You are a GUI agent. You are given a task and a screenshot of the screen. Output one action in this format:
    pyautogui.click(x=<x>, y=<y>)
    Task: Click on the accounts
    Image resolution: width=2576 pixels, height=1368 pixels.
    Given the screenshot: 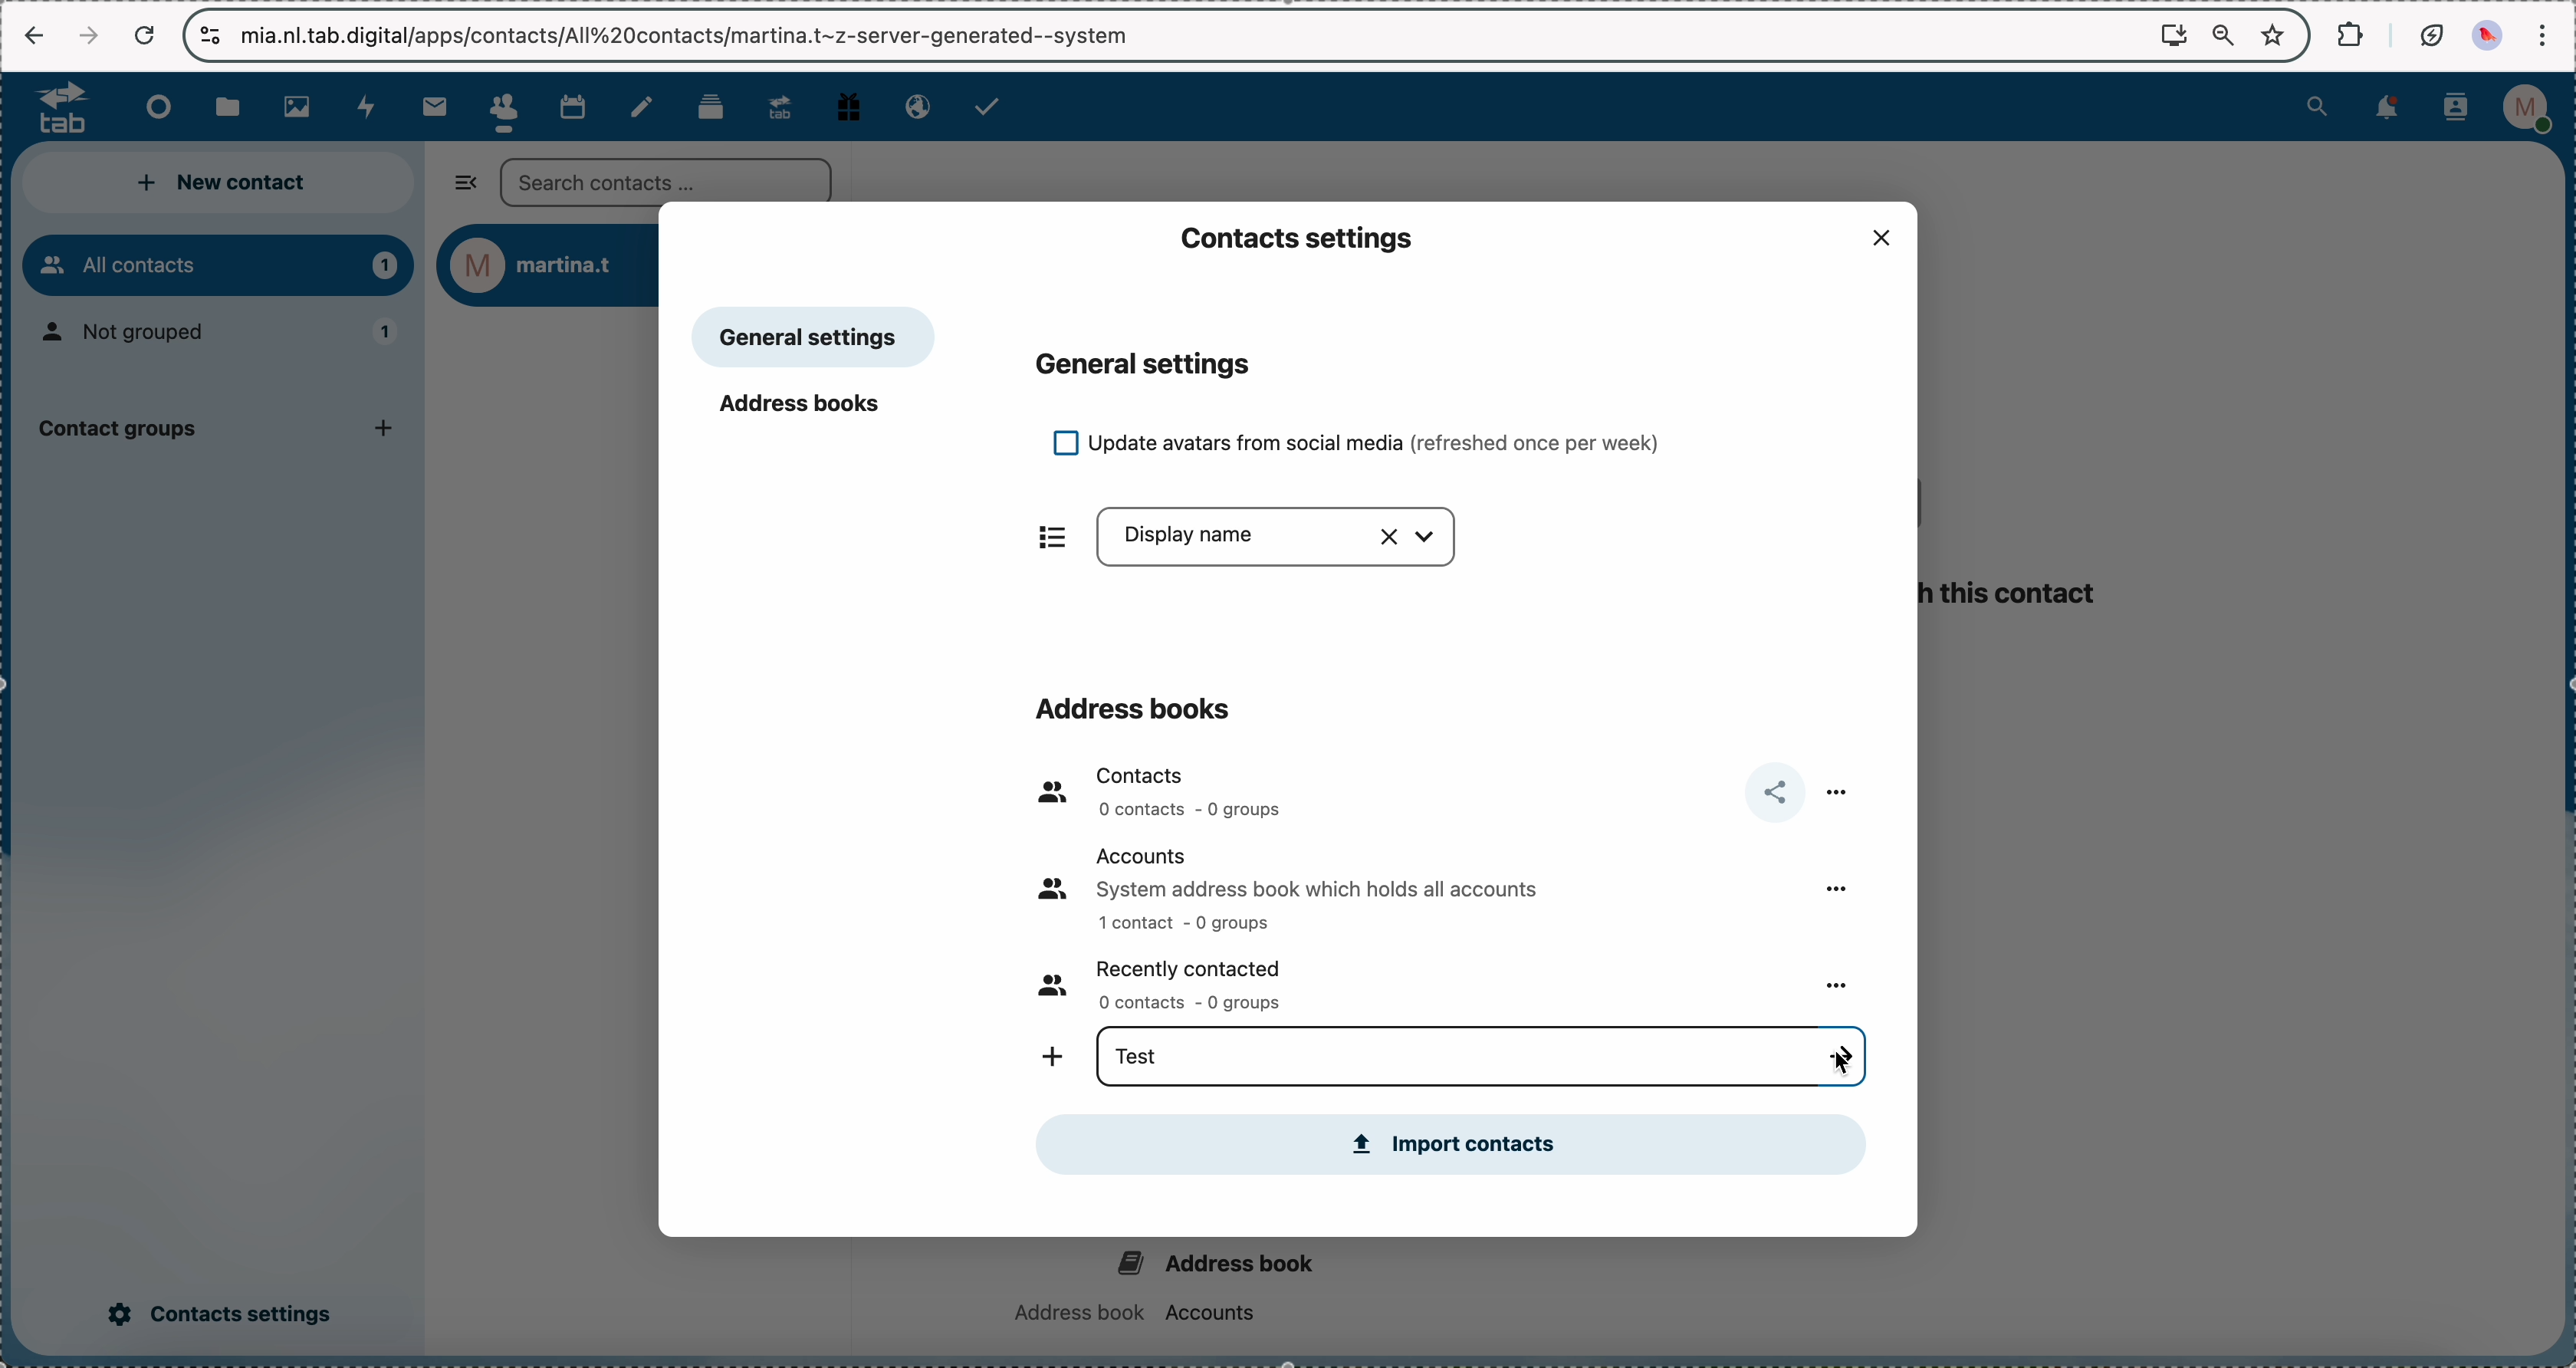 What is the action you would take?
    pyautogui.click(x=1315, y=888)
    